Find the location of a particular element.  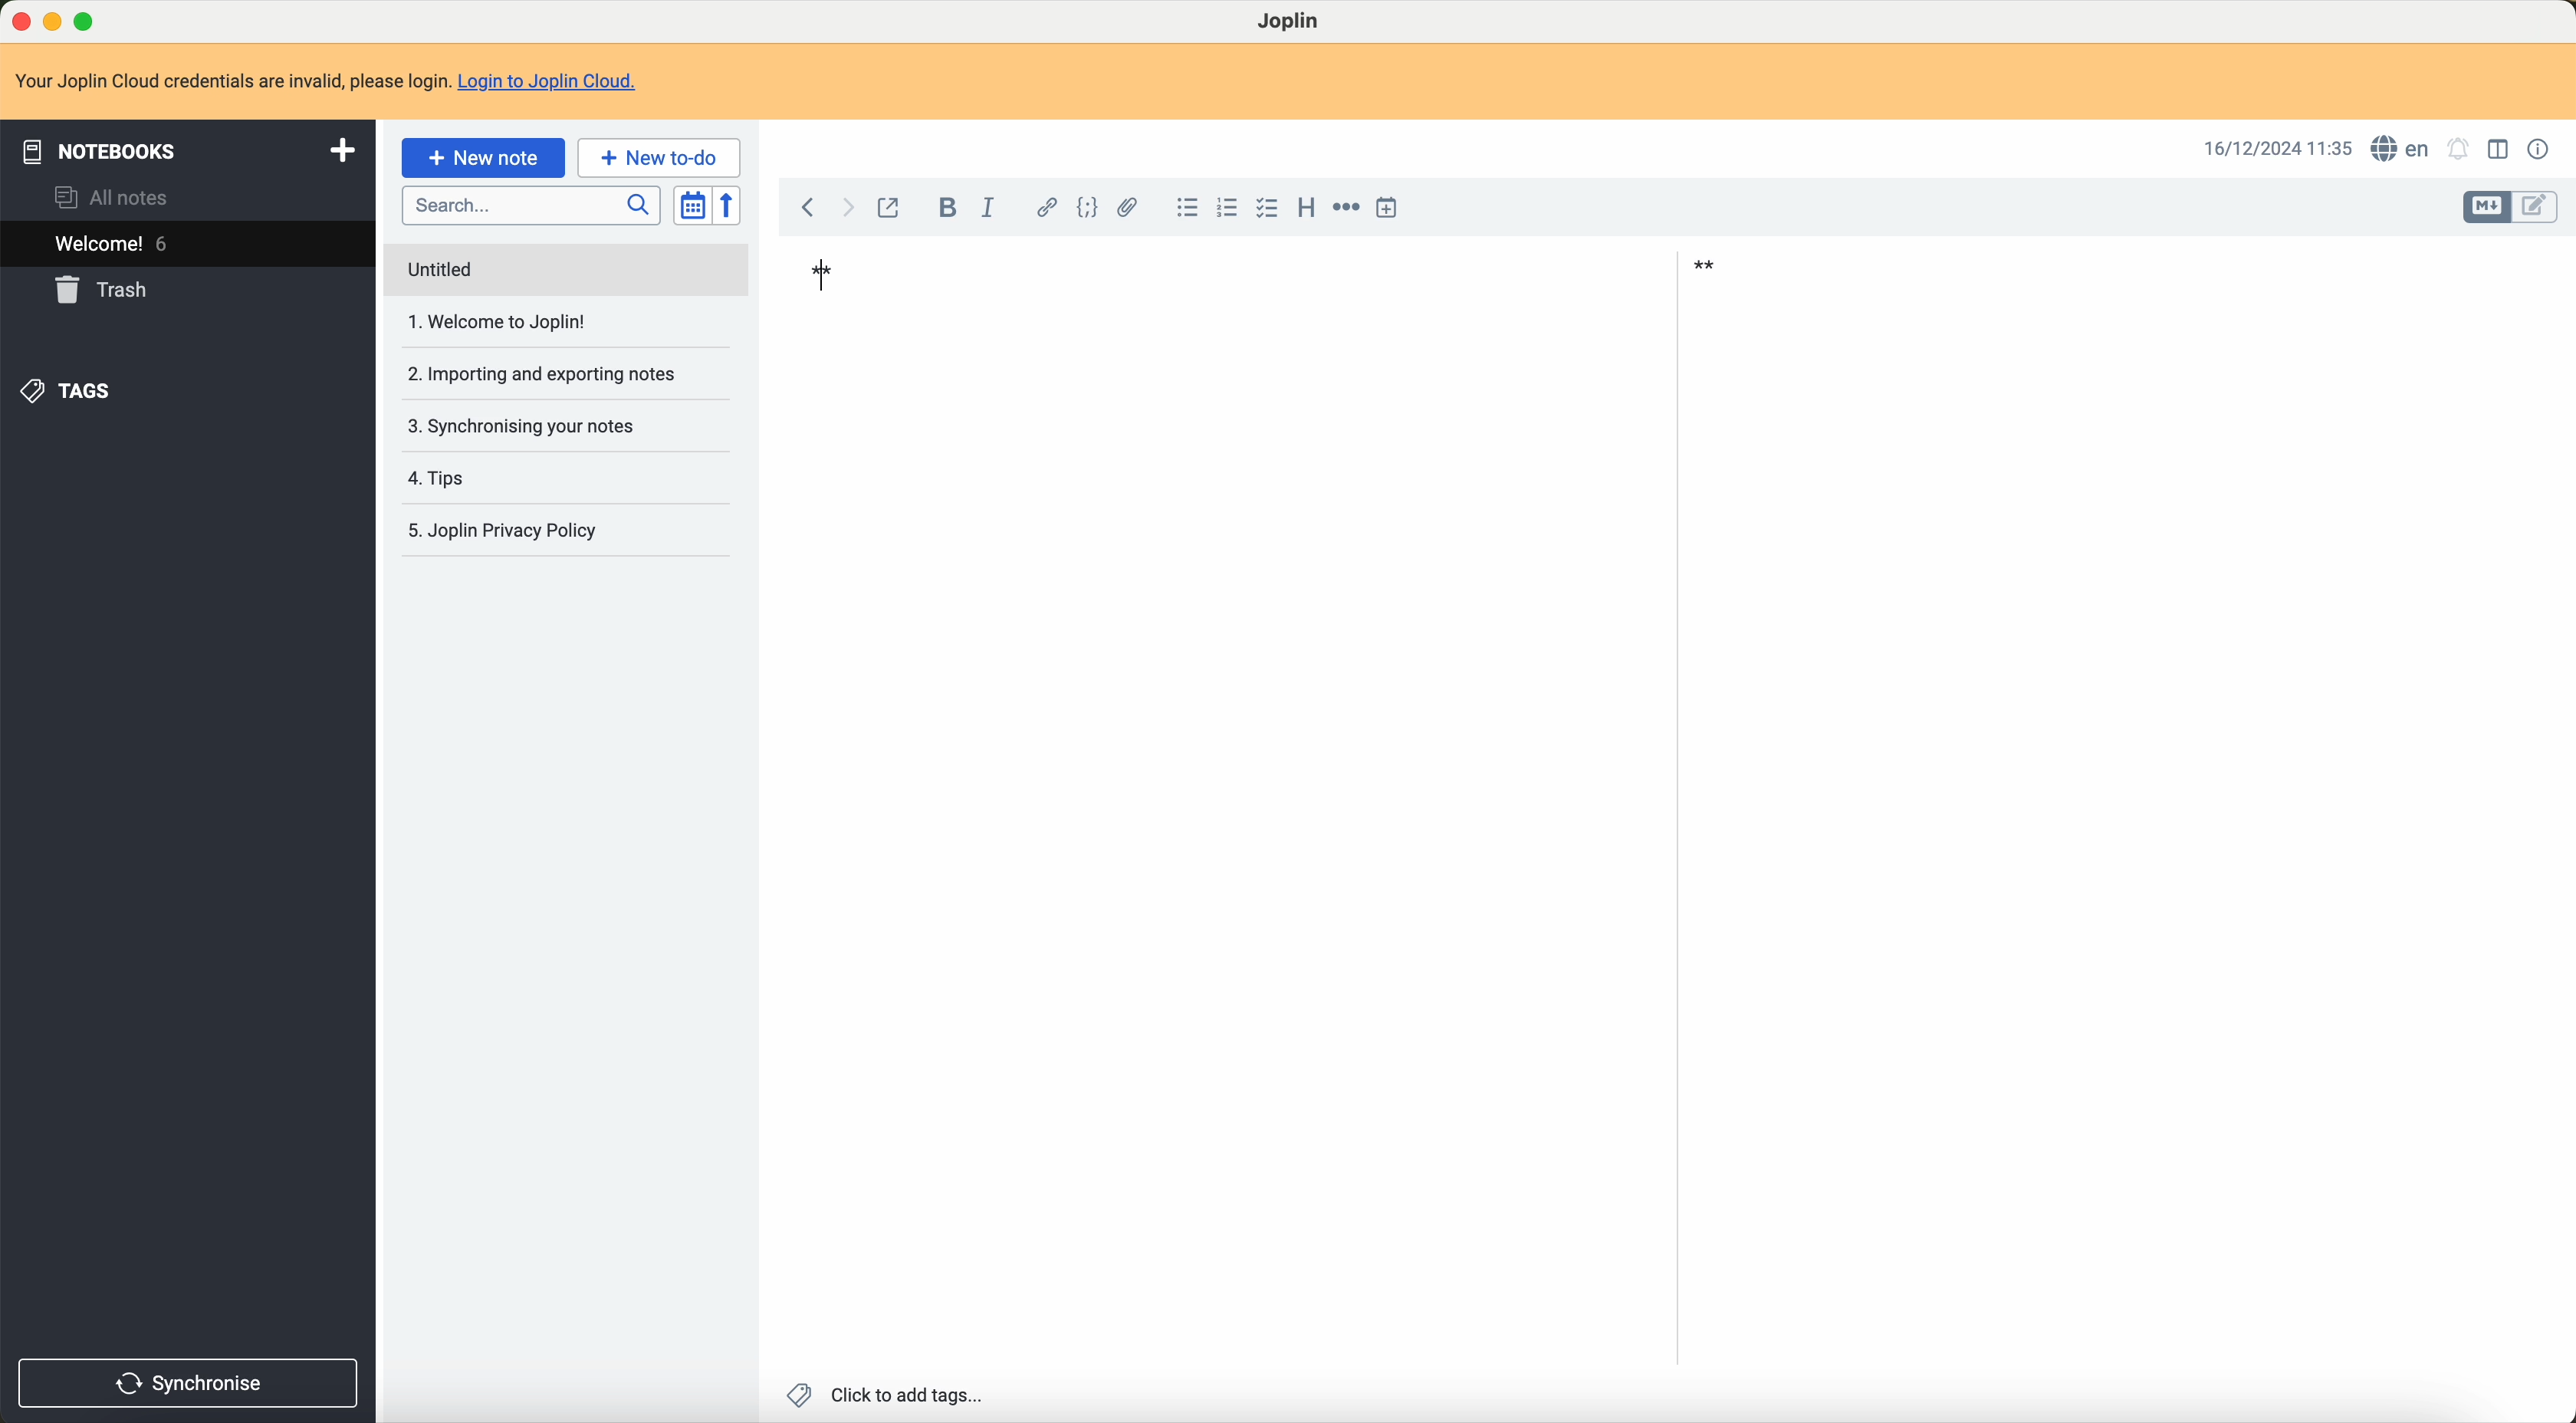

toggle editor is located at coordinates (2536, 210).